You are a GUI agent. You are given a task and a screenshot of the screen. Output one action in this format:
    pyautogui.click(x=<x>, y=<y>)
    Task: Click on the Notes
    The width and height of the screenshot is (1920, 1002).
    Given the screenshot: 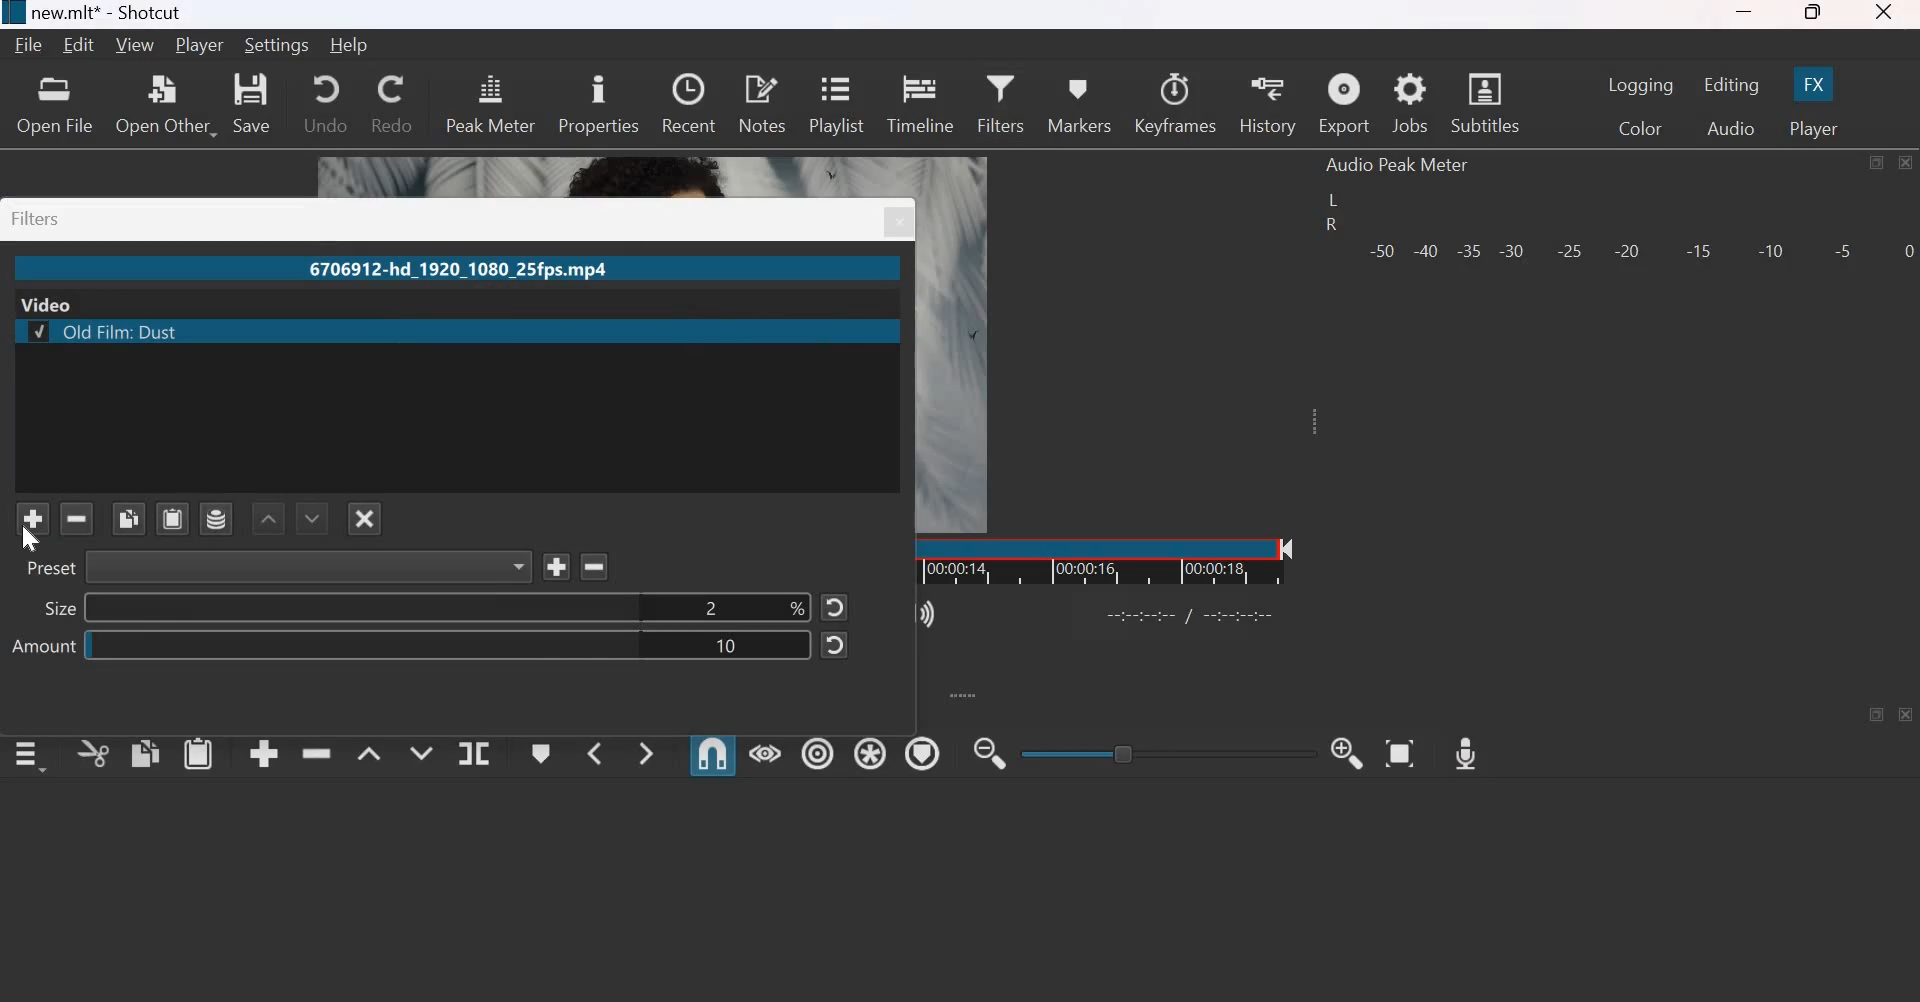 What is the action you would take?
    pyautogui.click(x=762, y=103)
    